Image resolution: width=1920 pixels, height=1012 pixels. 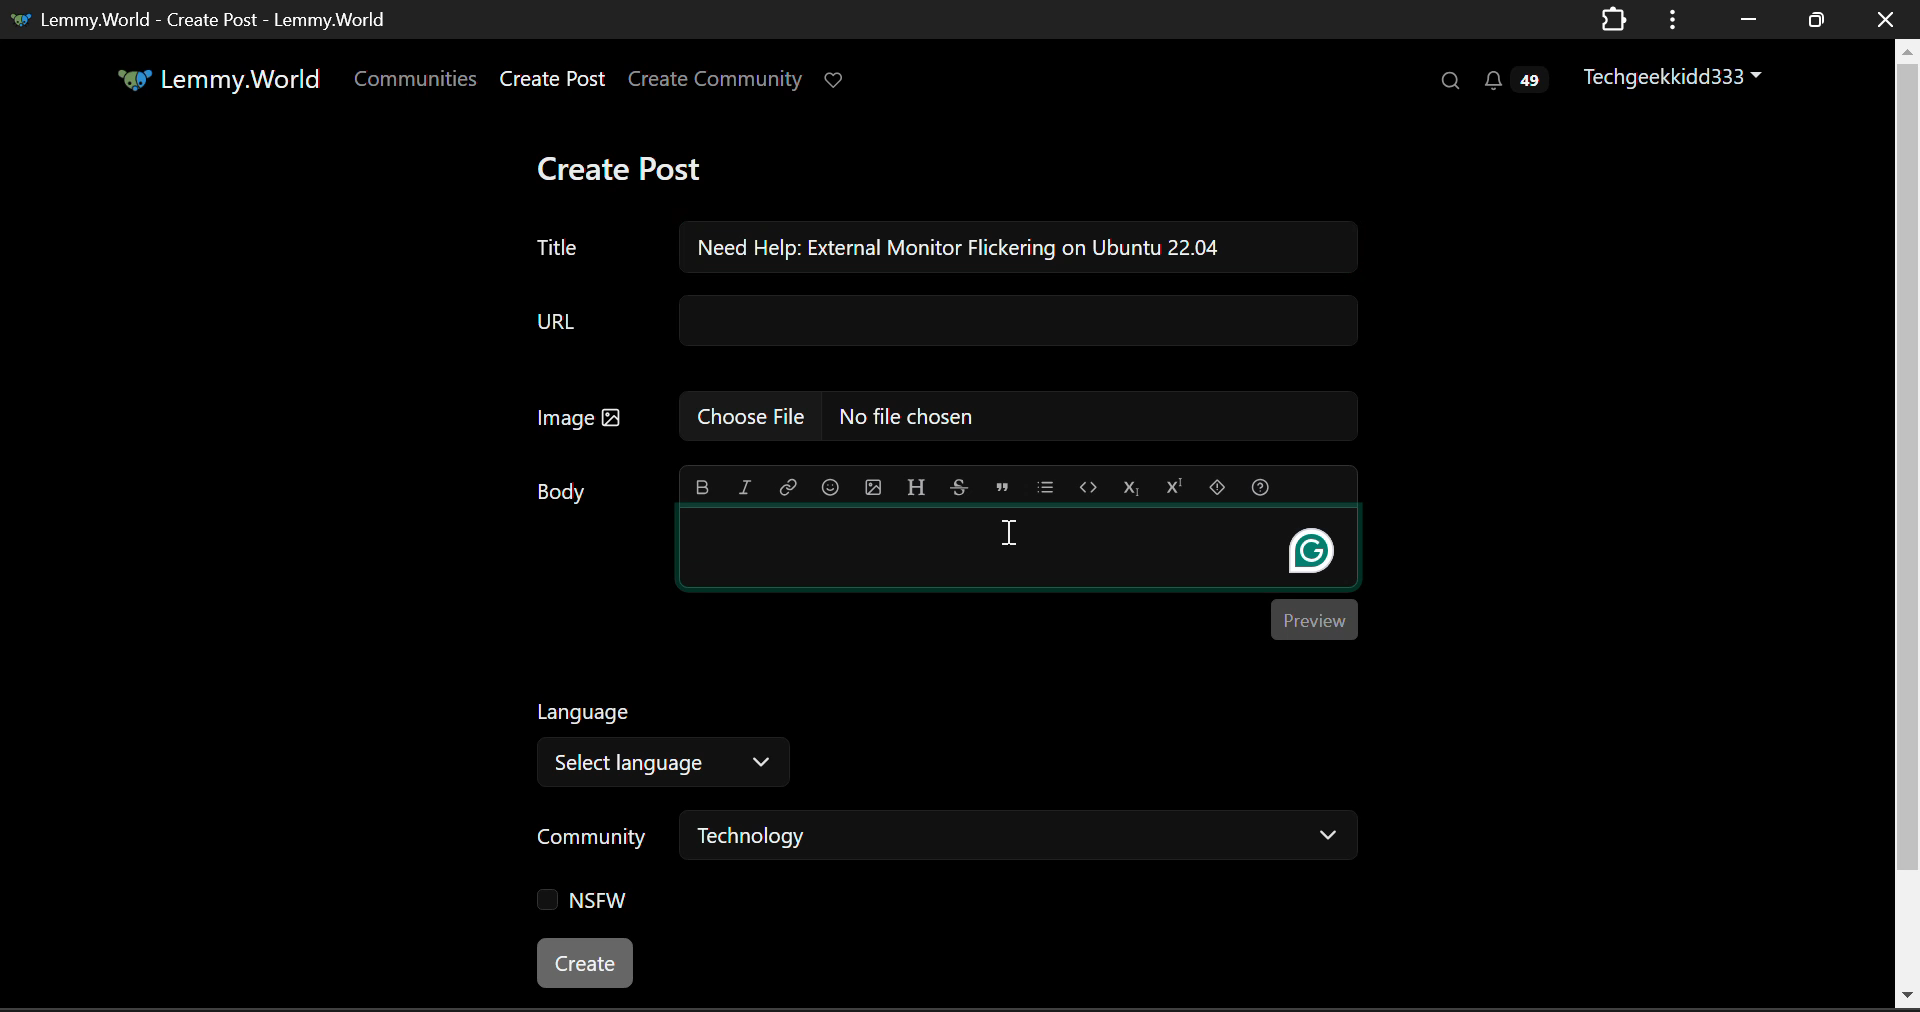 What do you see at coordinates (1448, 80) in the screenshot?
I see `Search` at bounding box center [1448, 80].